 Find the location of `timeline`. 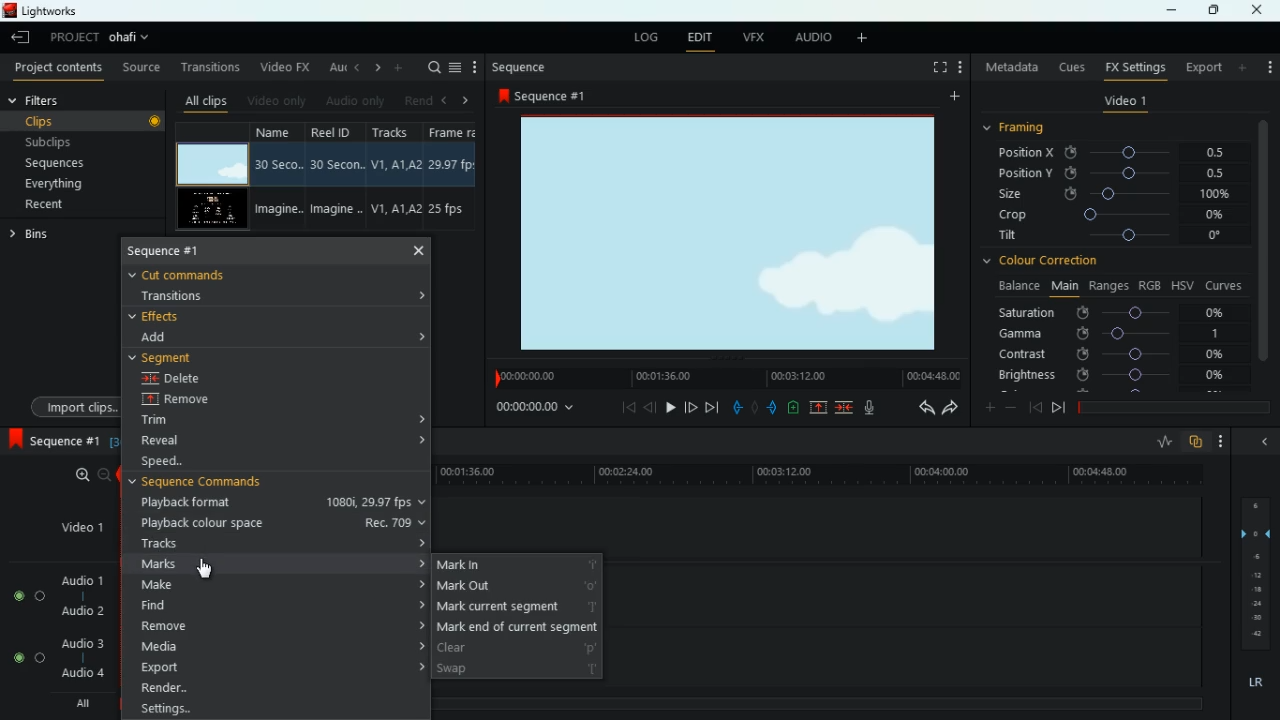

timeline is located at coordinates (809, 473).